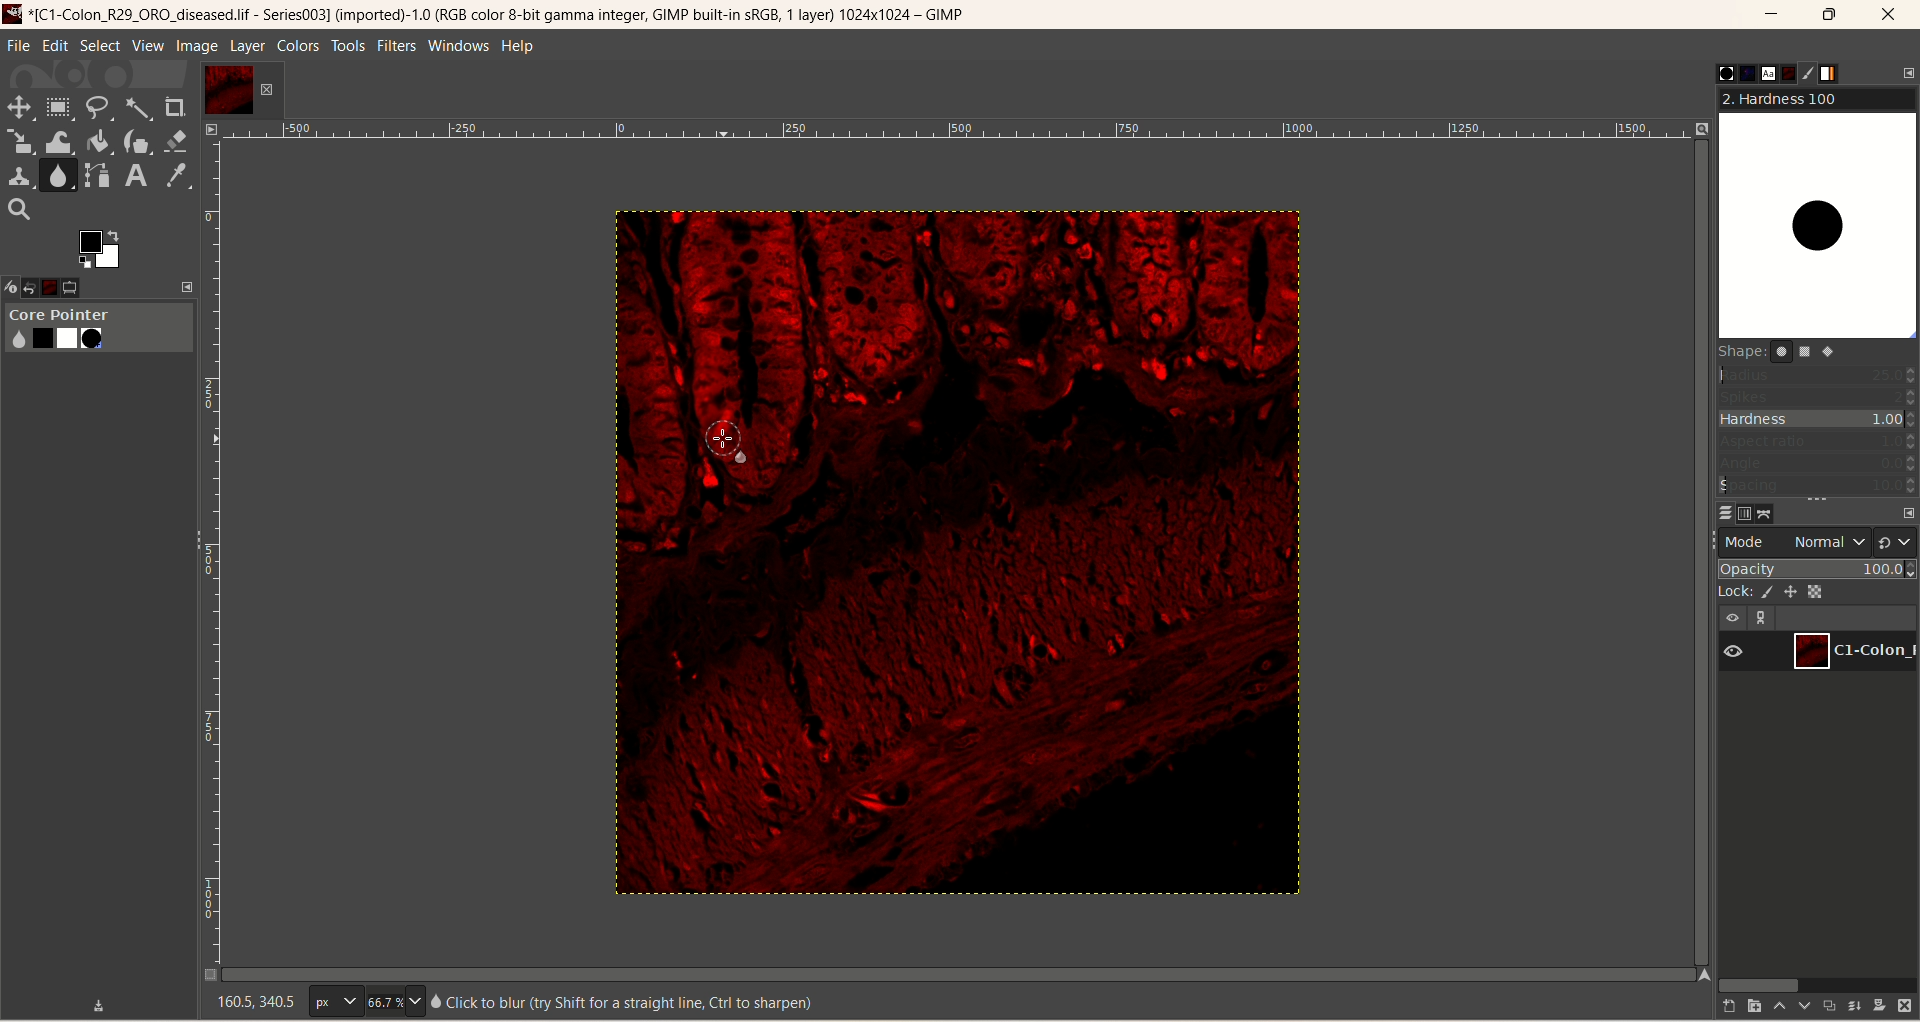 This screenshot has width=1920, height=1022. Describe the element at coordinates (622, 1002) in the screenshot. I see `text` at that location.